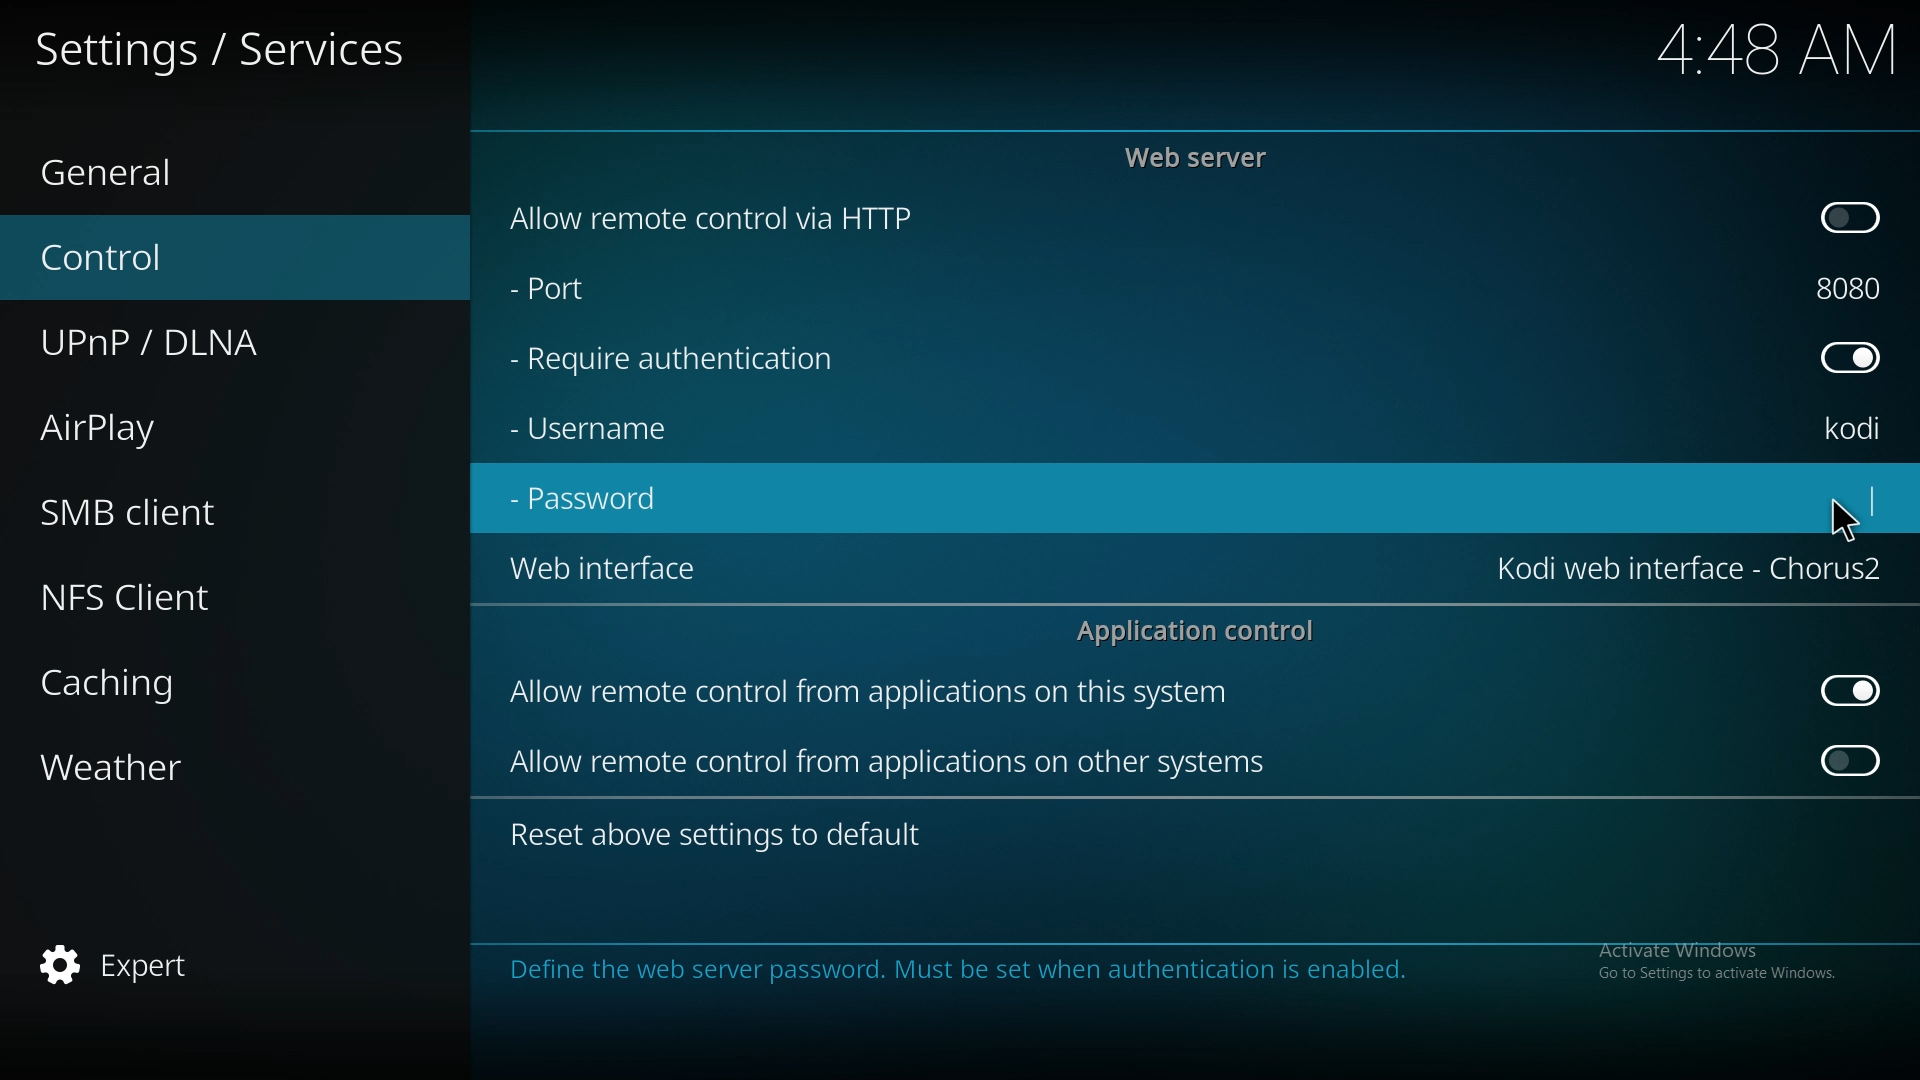 This screenshot has height=1080, width=1920. I want to click on nfs client, so click(160, 591).